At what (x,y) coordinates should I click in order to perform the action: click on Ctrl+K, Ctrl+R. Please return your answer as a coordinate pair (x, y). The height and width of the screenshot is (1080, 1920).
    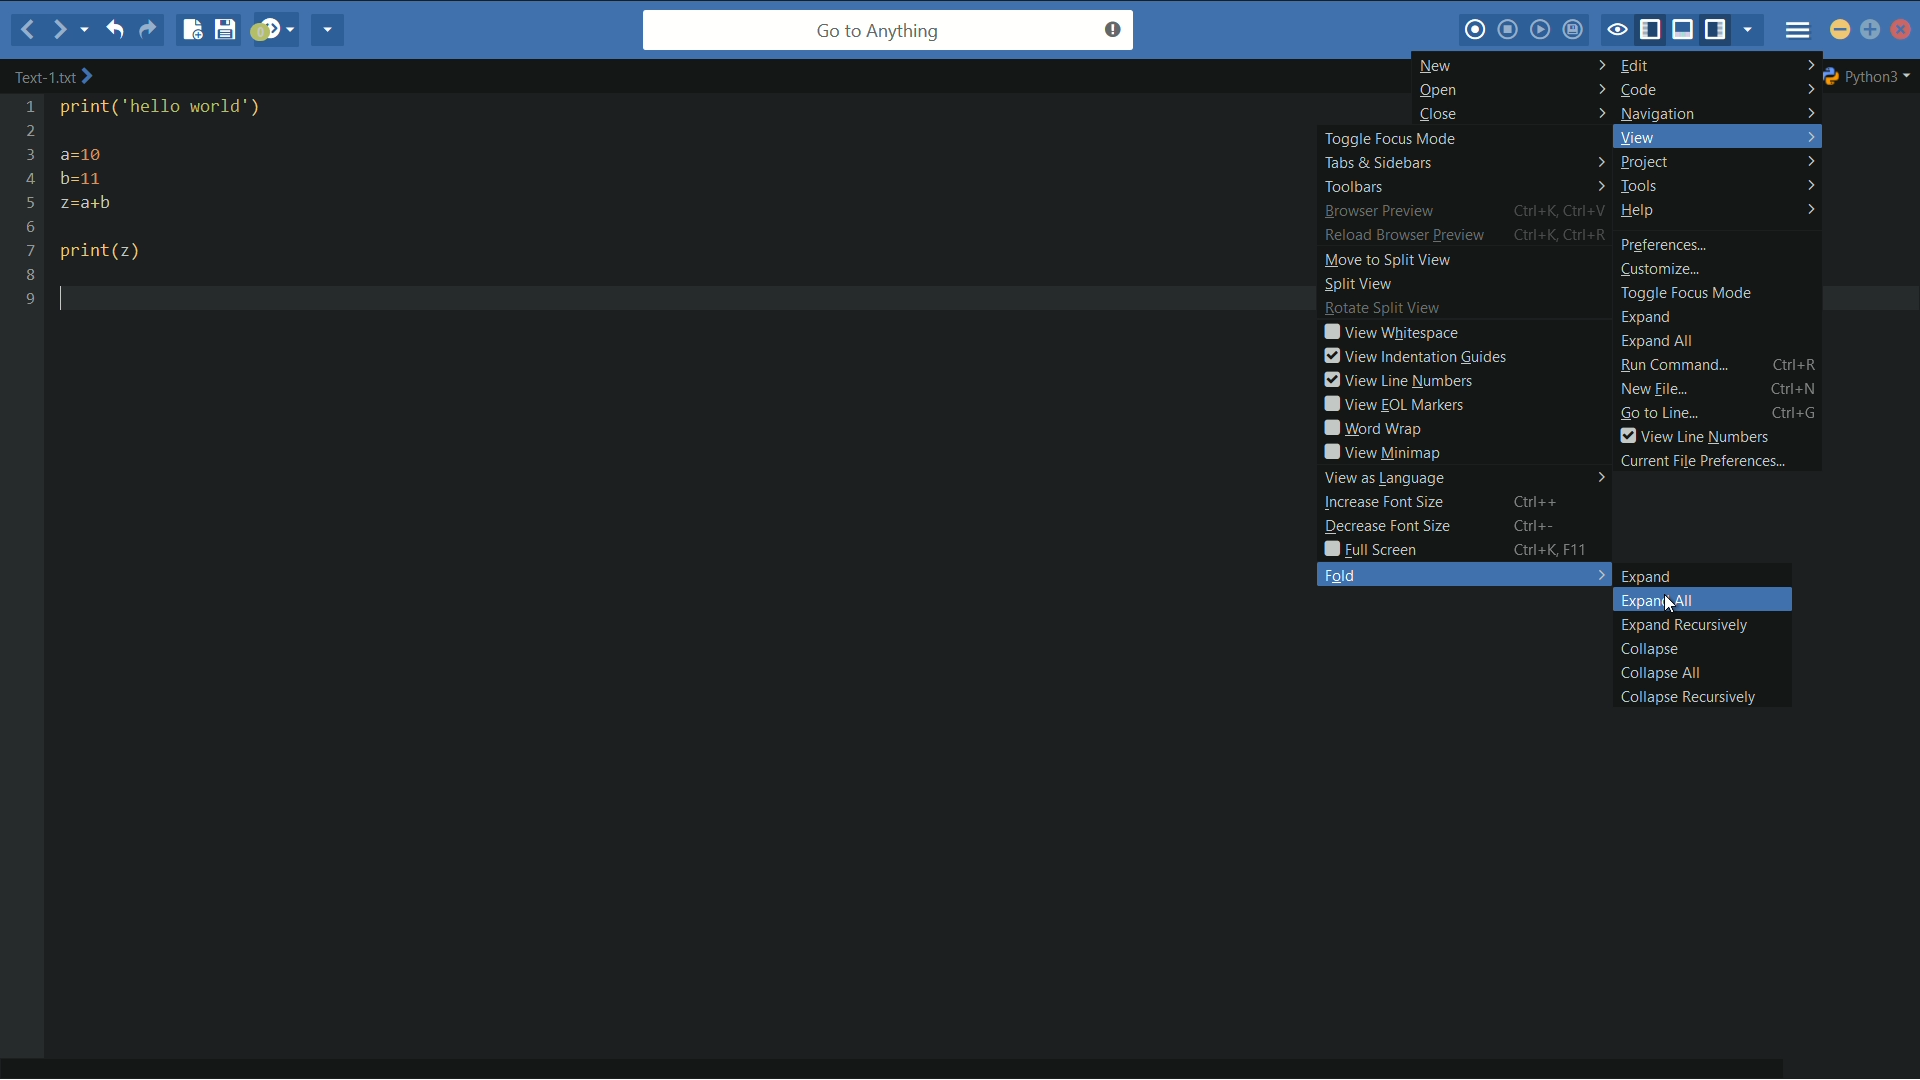
    Looking at the image, I should click on (1563, 235).